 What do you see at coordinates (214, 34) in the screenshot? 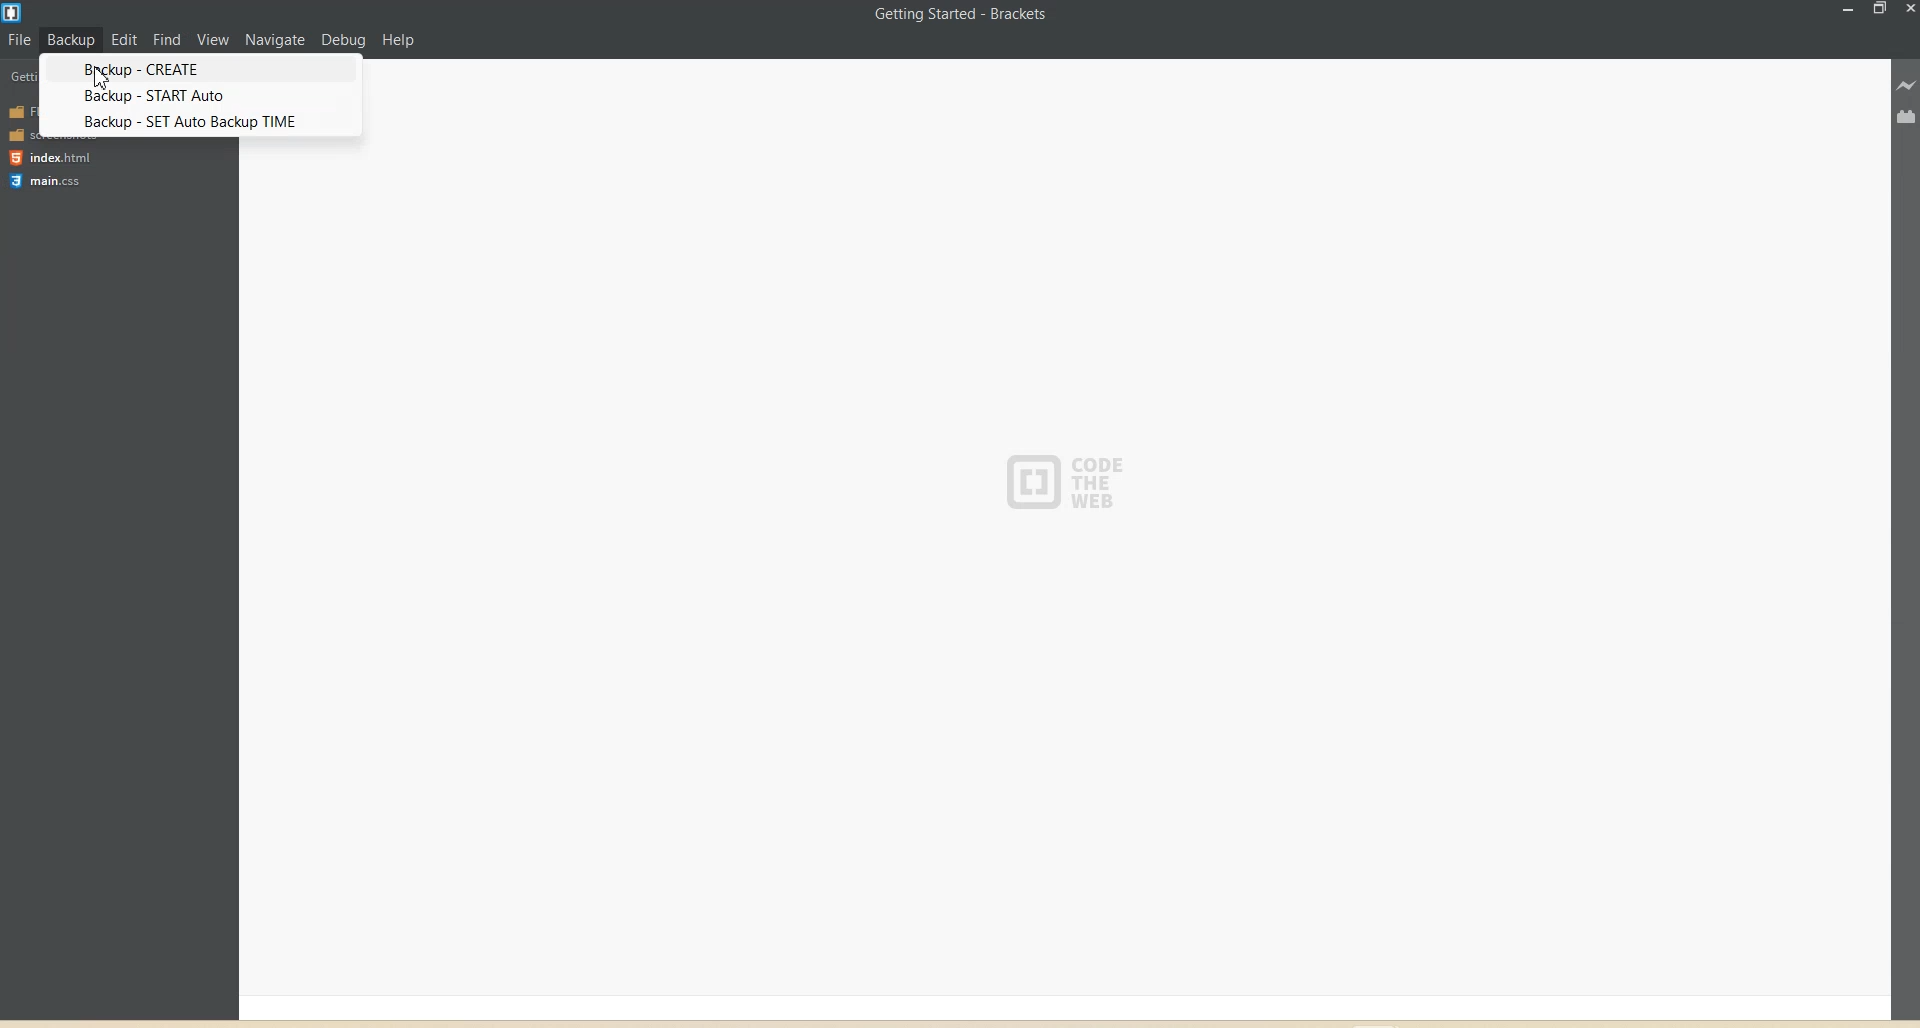
I see `View` at bounding box center [214, 34].